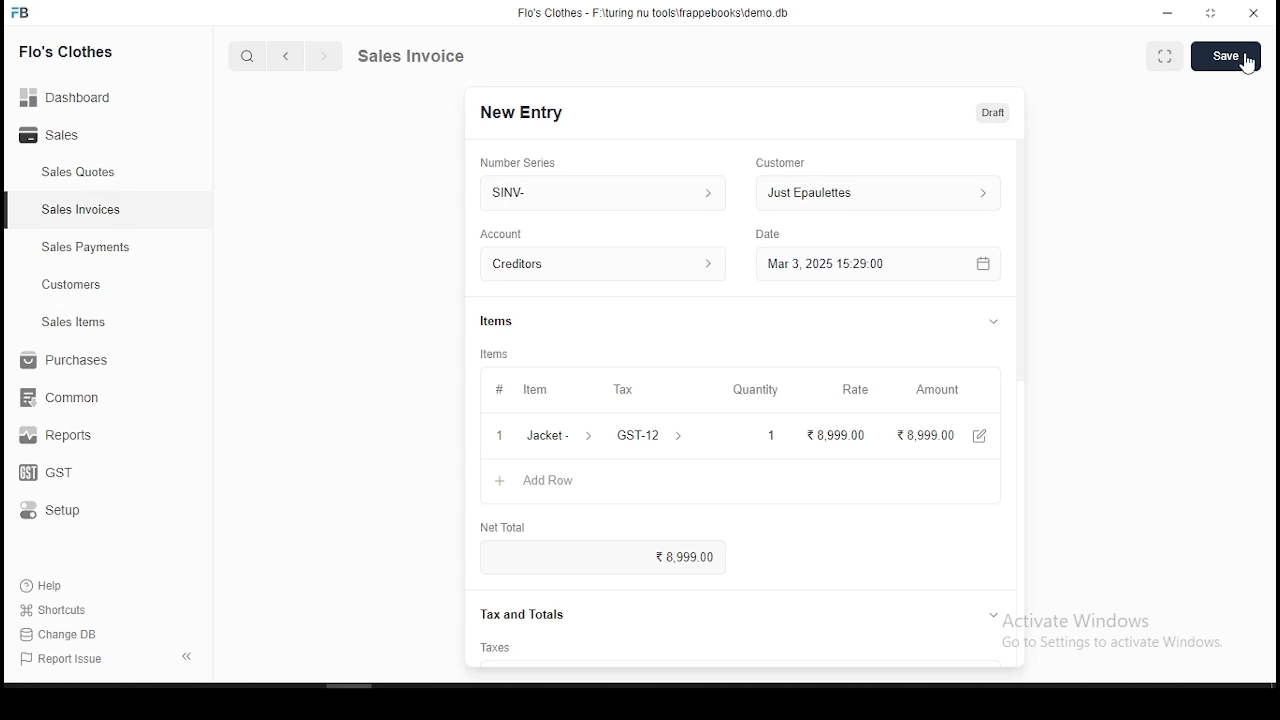 Image resolution: width=1280 pixels, height=720 pixels. Describe the element at coordinates (511, 316) in the screenshot. I see `items` at that location.